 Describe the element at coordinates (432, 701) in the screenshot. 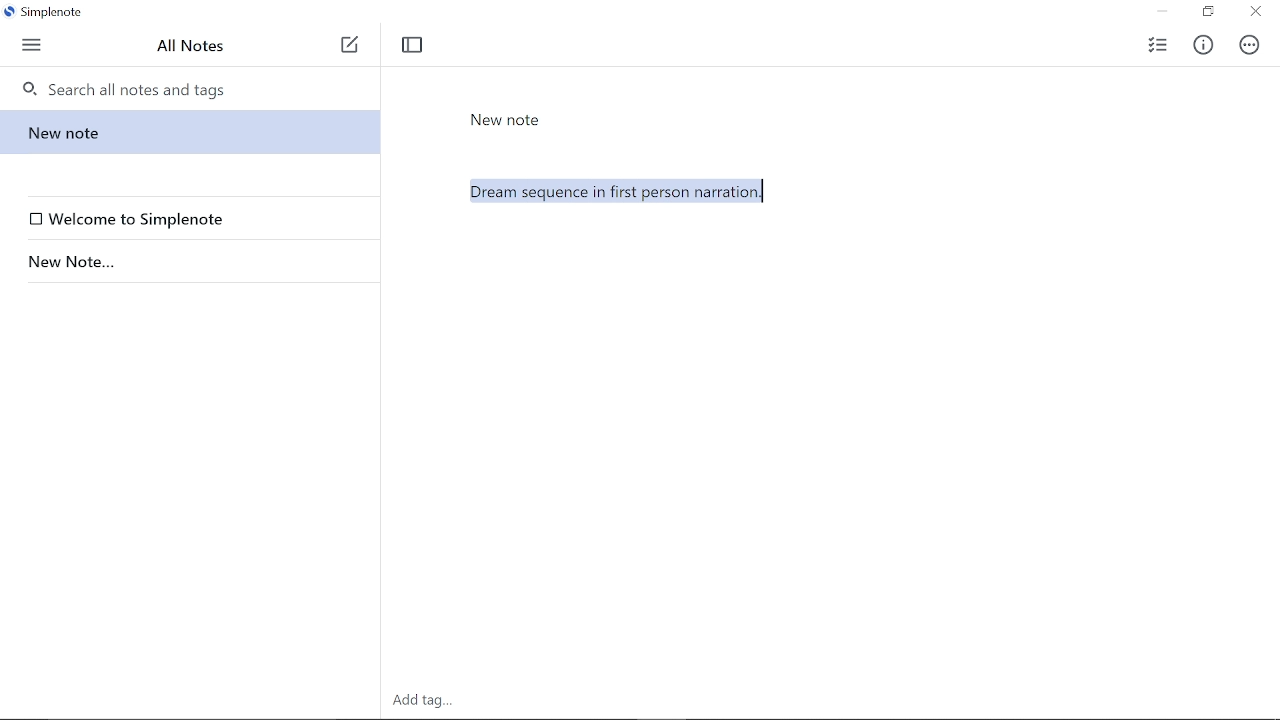

I see `Add tag...` at that location.